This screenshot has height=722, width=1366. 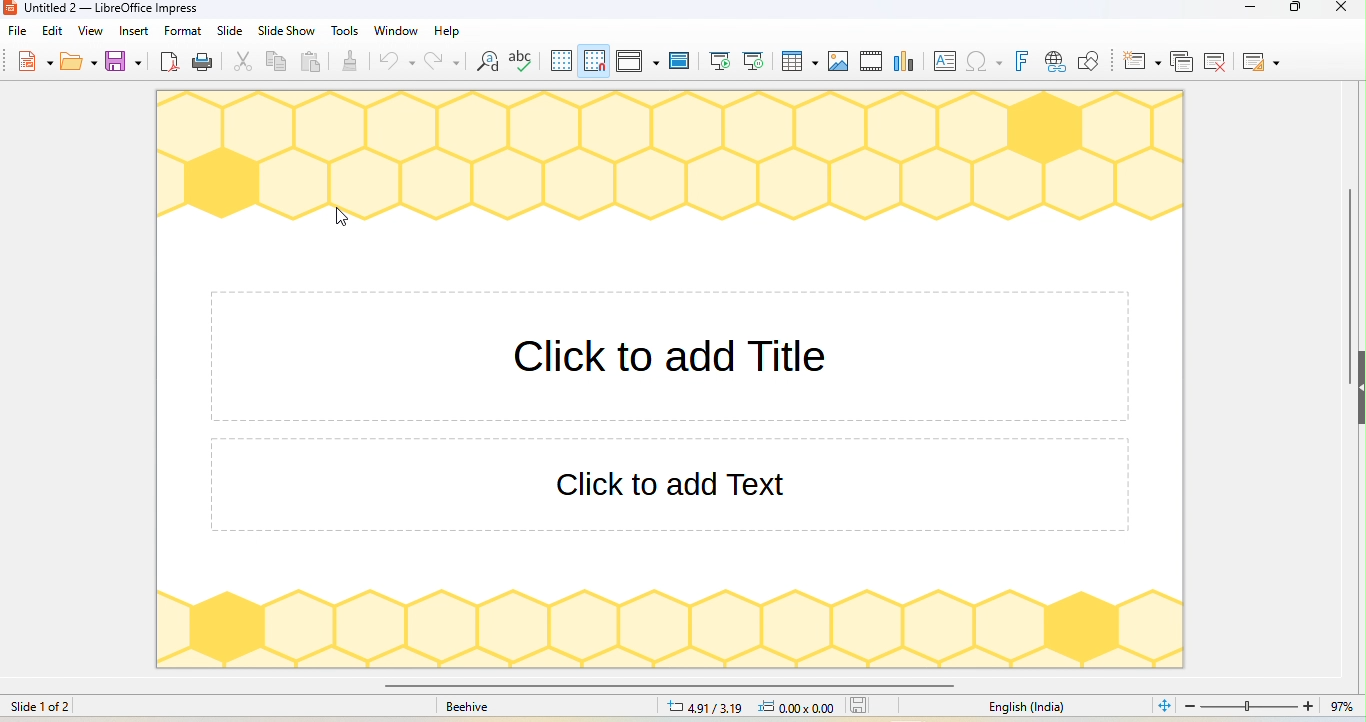 What do you see at coordinates (1094, 61) in the screenshot?
I see `show draw functions` at bounding box center [1094, 61].